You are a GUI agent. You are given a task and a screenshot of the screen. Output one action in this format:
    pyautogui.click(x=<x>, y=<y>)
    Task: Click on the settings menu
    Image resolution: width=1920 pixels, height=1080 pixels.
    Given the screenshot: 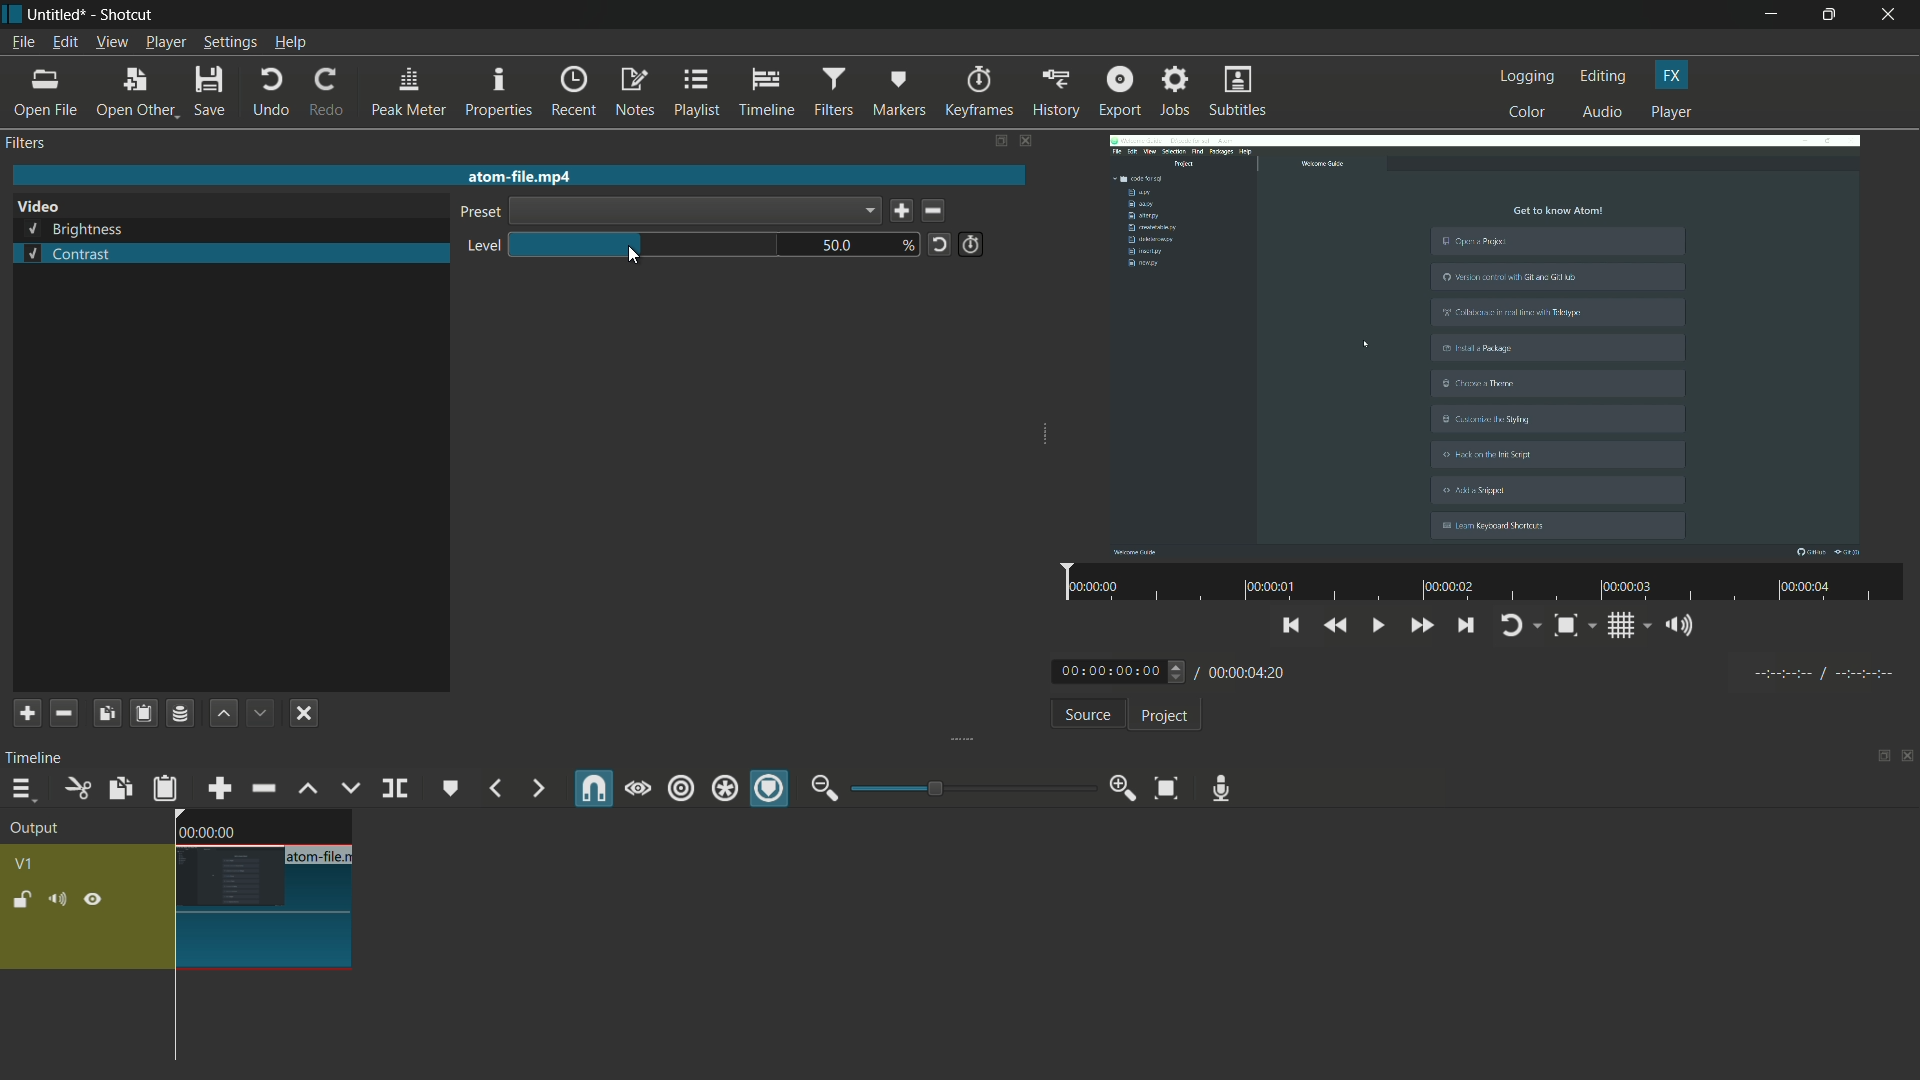 What is the action you would take?
    pyautogui.click(x=231, y=43)
    